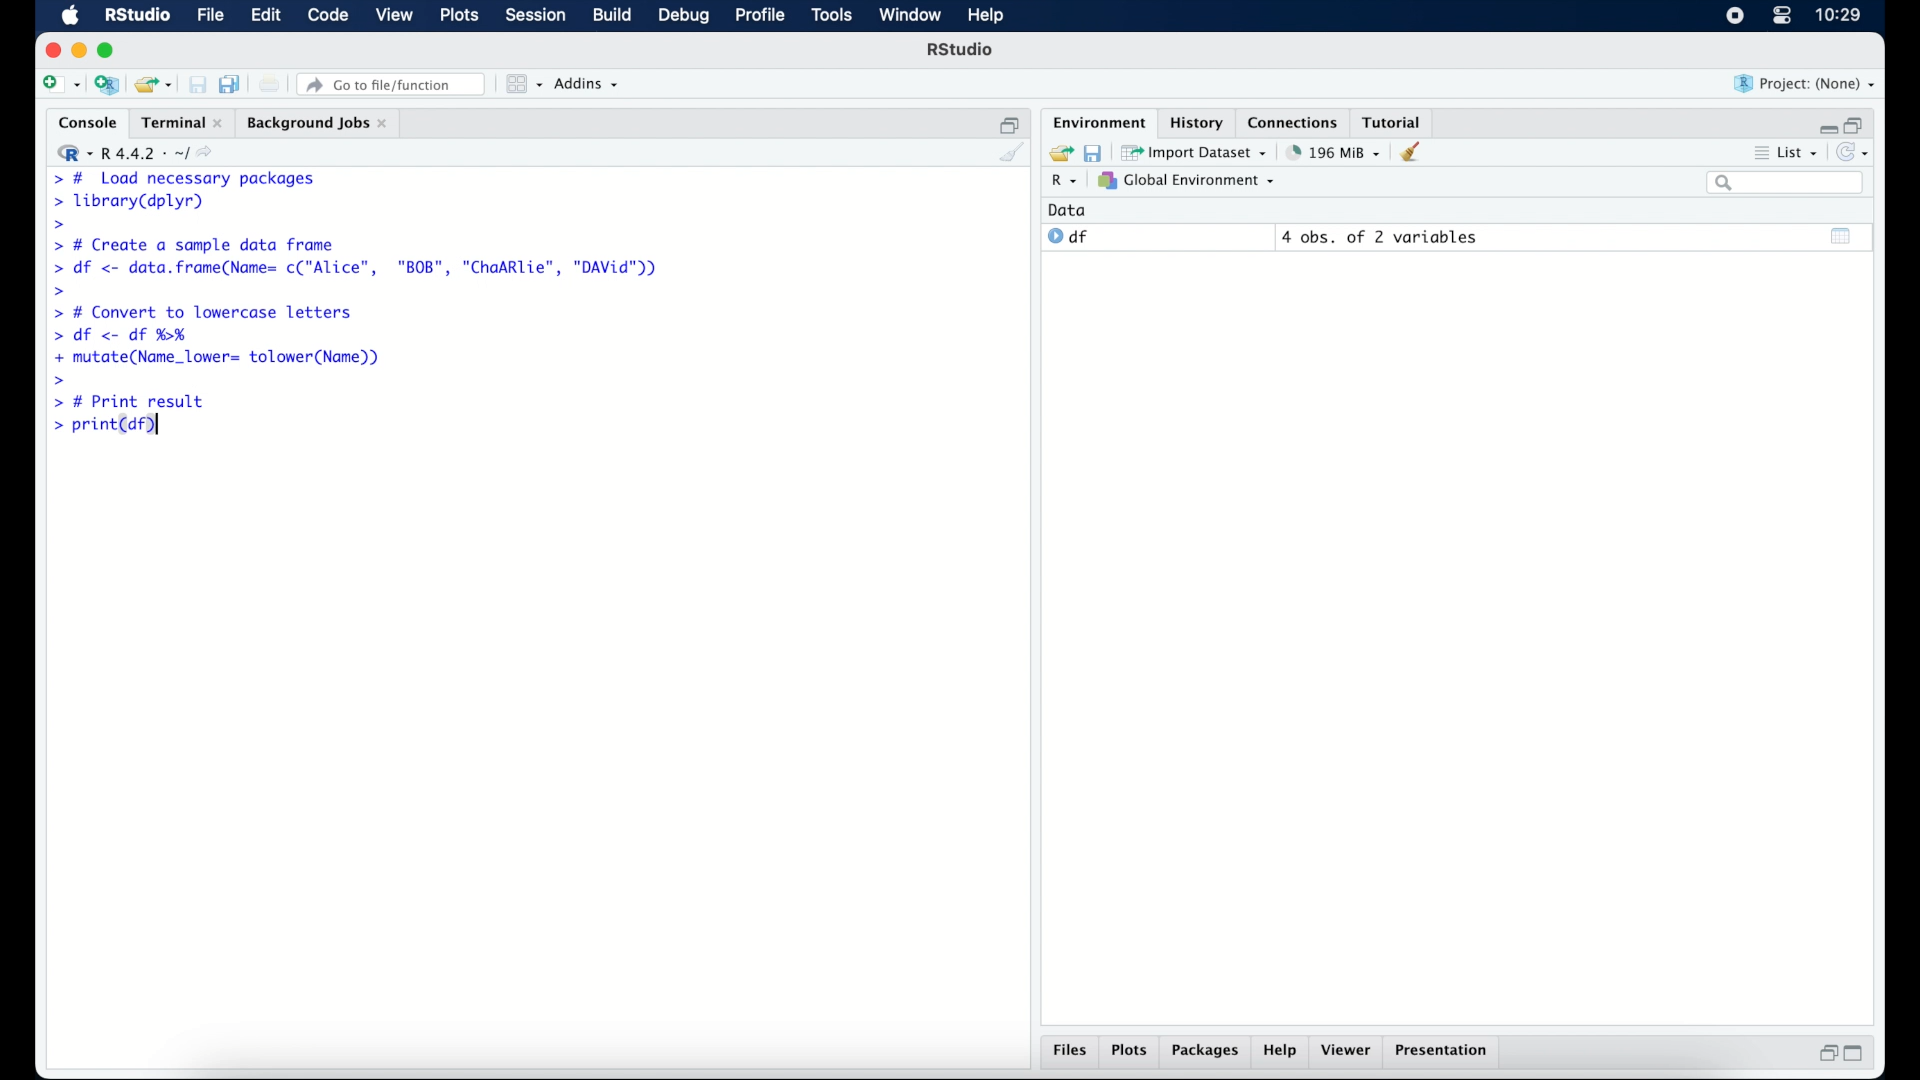 This screenshot has width=1920, height=1080. Describe the element at coordinates (60, 86) in the screenshot. I see `create new file` at that location.